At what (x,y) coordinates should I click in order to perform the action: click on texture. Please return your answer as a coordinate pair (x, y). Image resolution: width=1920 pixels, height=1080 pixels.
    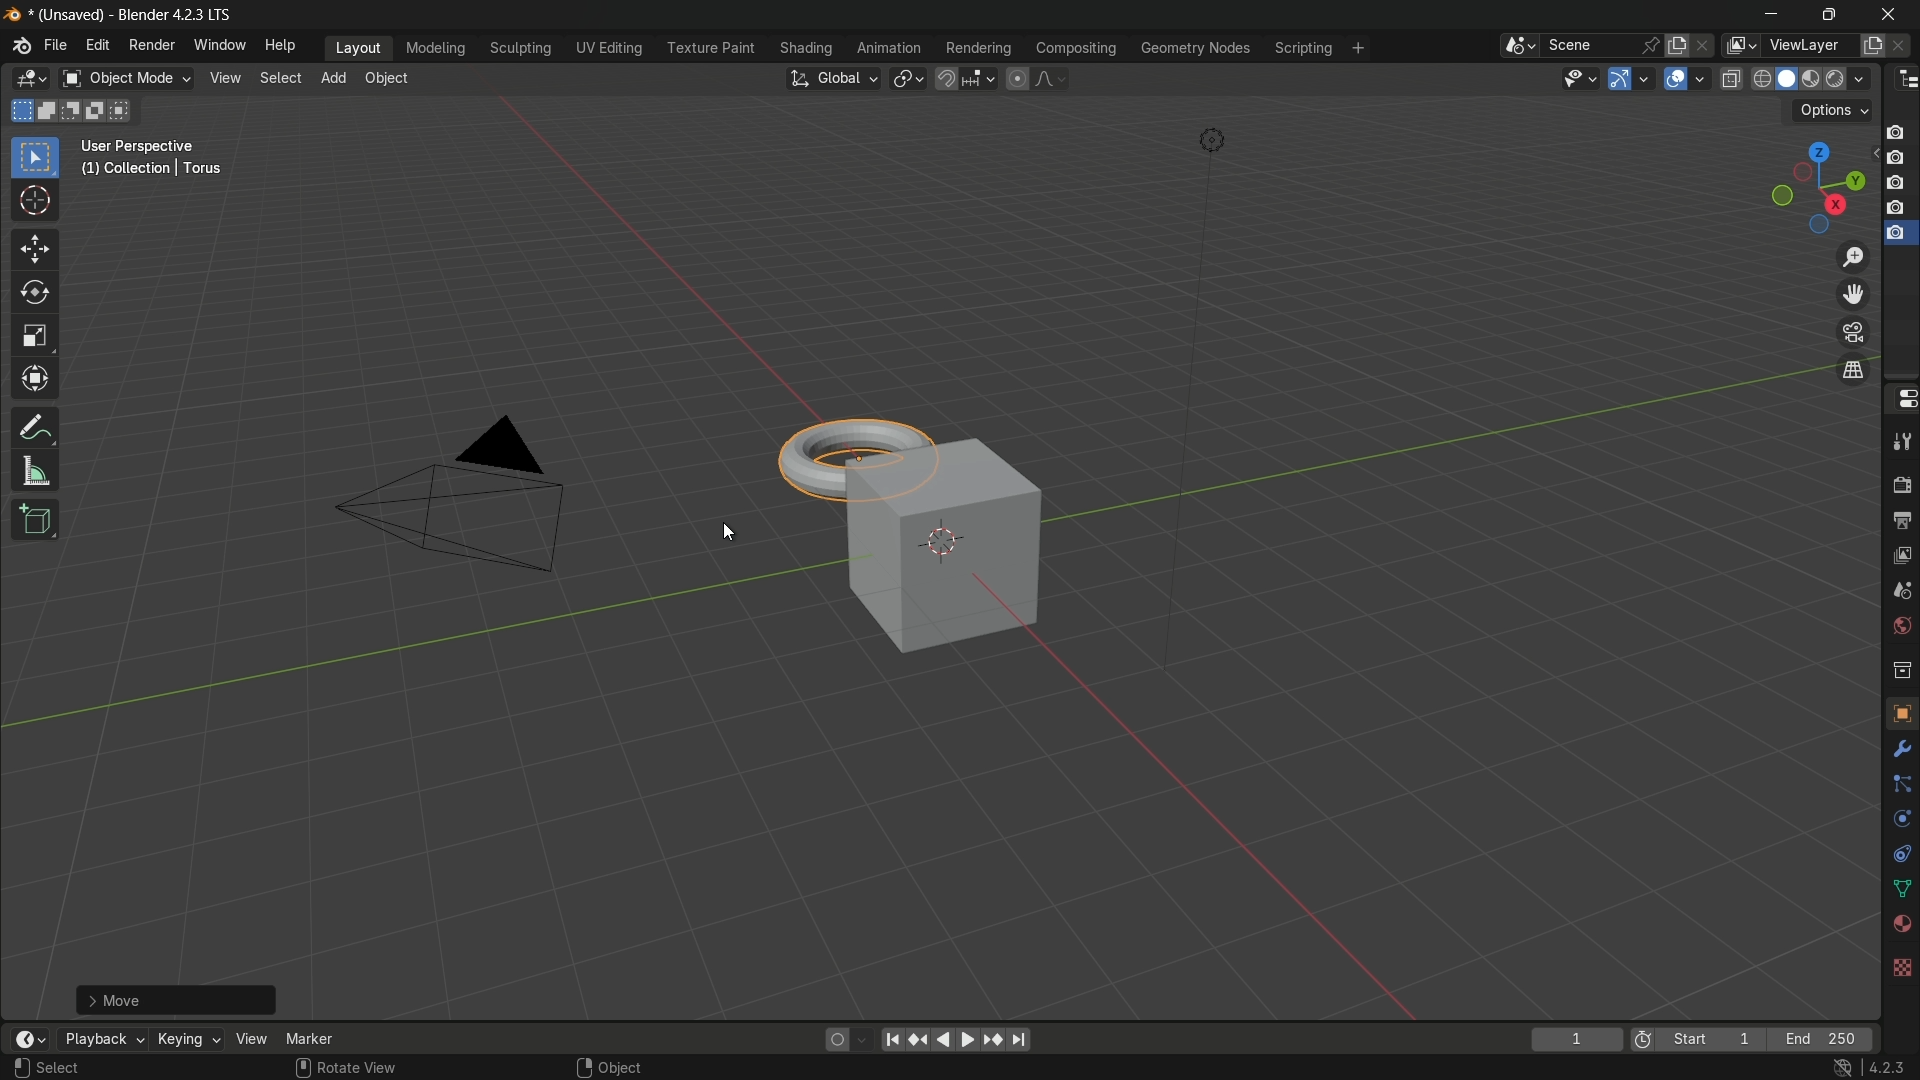
    Looking at the image, I should click on (1901, 966).